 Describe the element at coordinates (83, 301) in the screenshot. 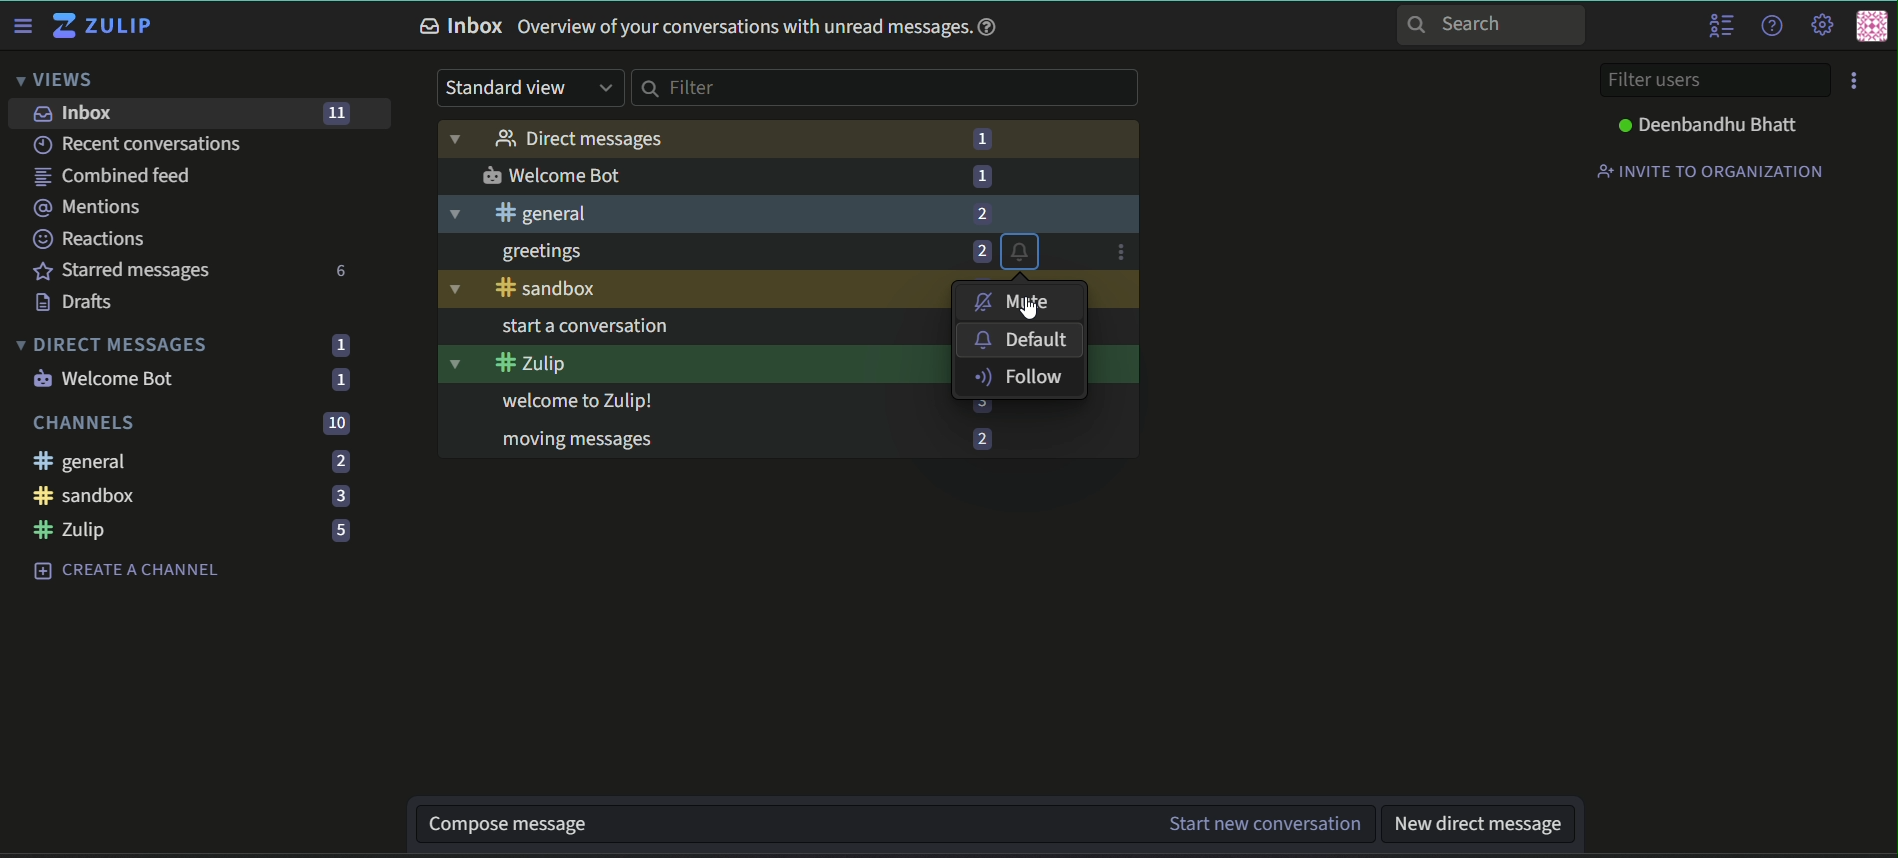

I see `Drafts` at that location.